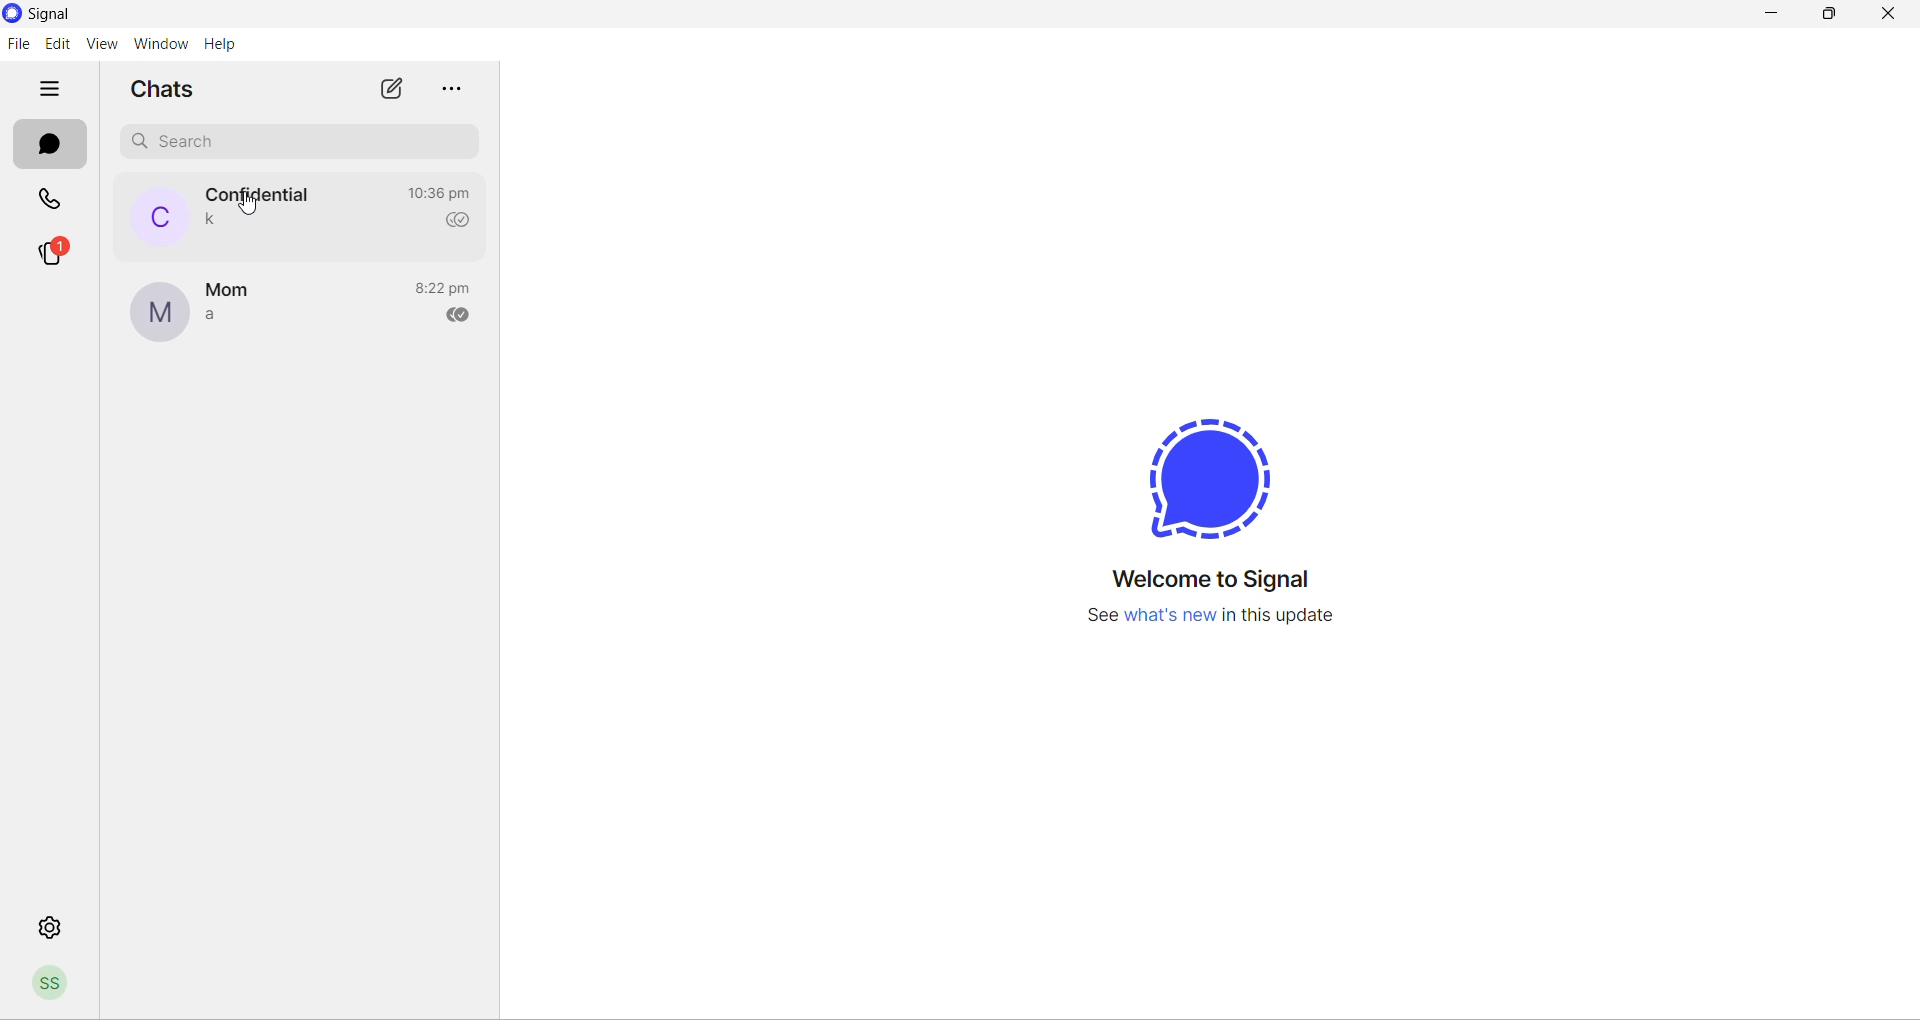 The height and width of the screenshot is (1020, 1920). I want to click on profile picture, so click(164, 313).